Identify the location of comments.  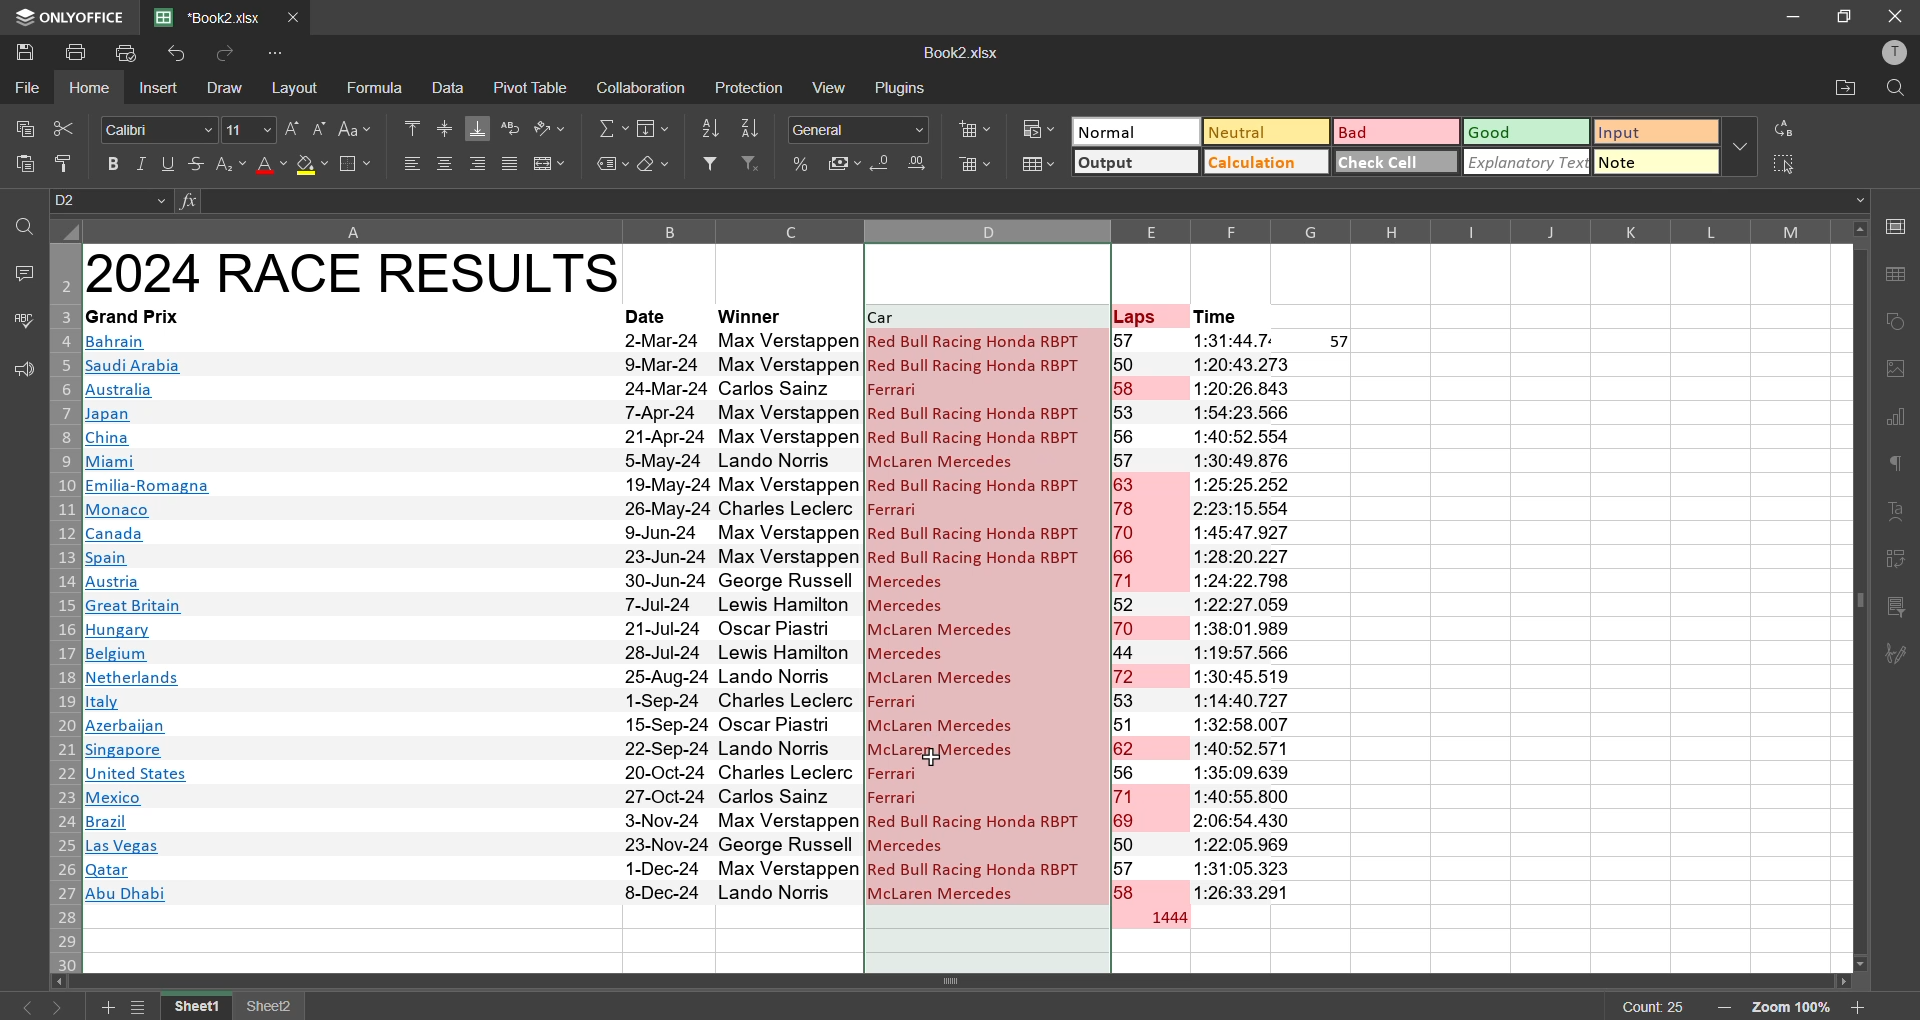
(22, 271).